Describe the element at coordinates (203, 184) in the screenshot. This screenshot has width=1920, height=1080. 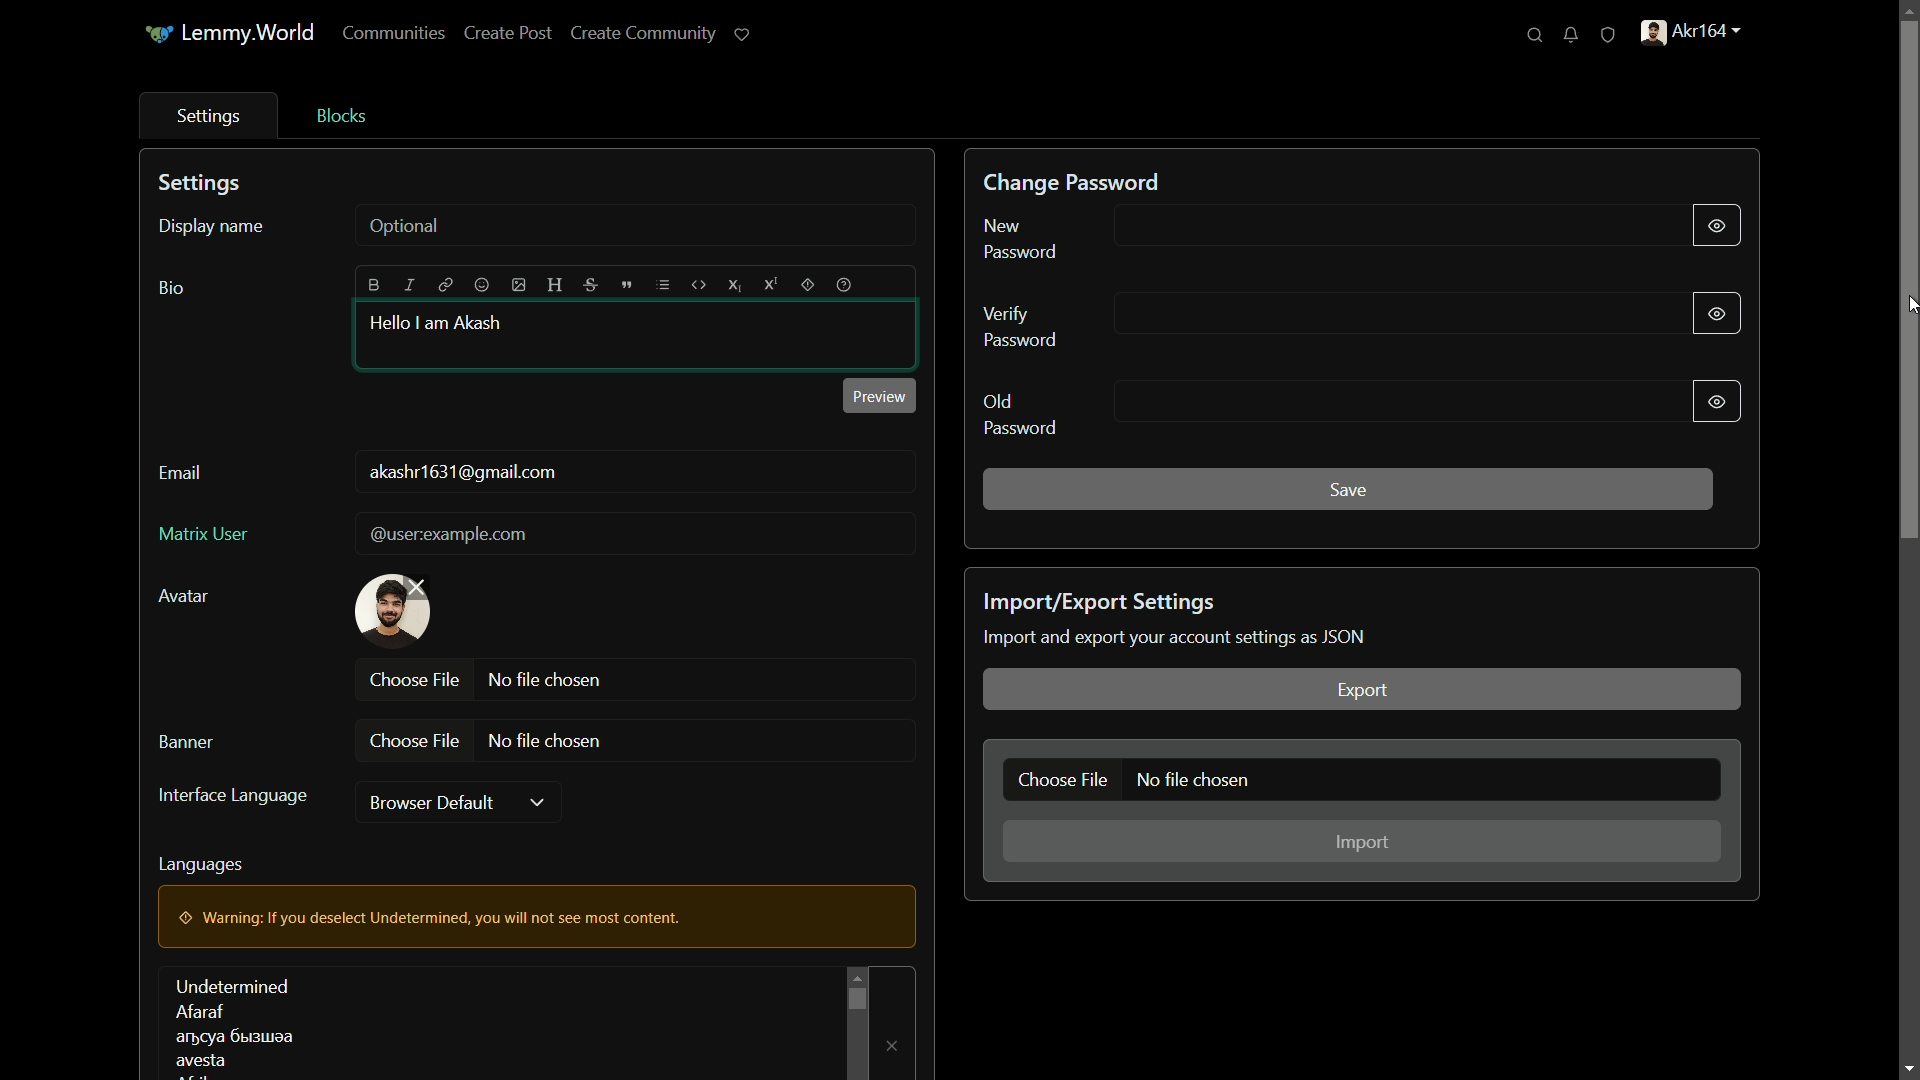
I see `settings` at that location.